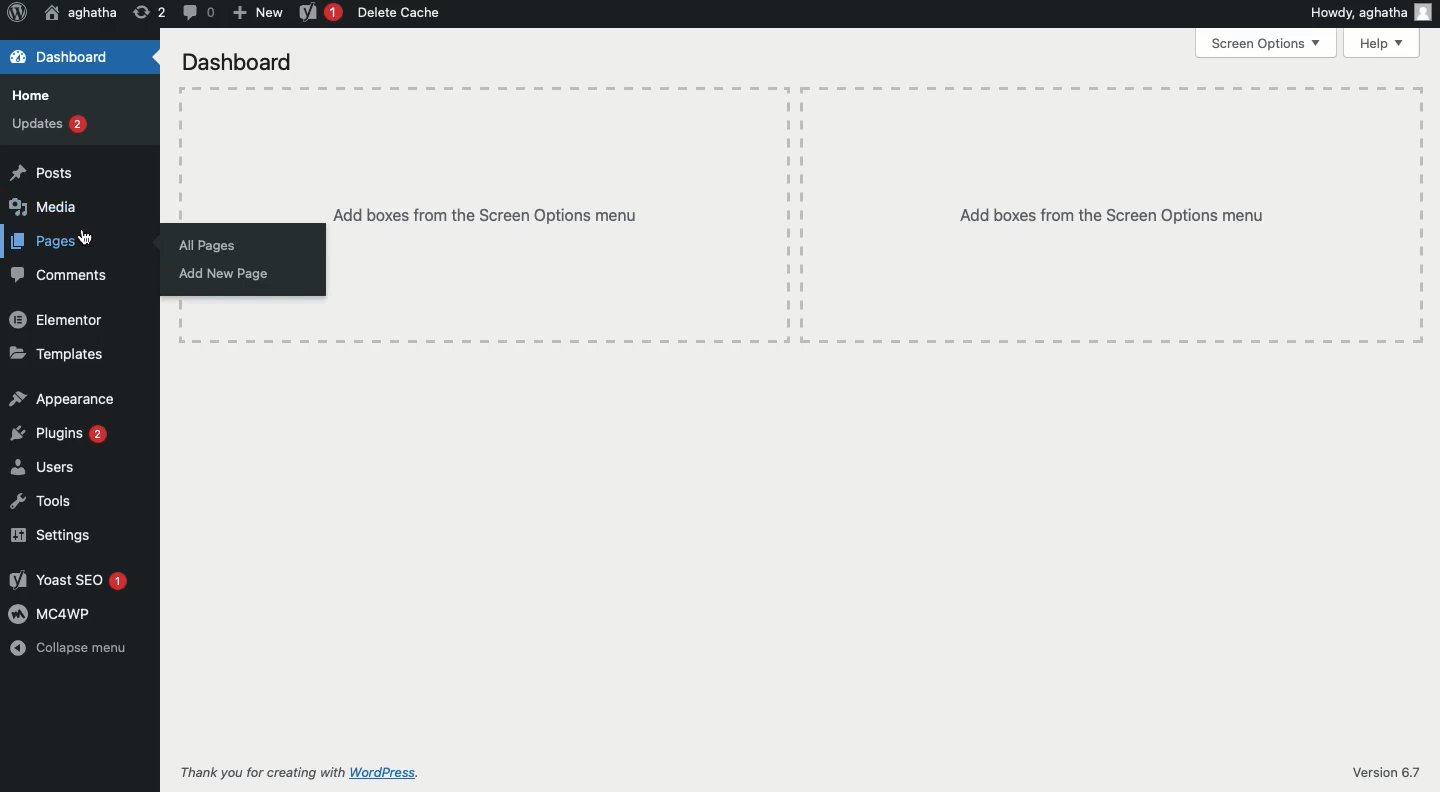 This screenshot has width=1440, height=792. Describe the element at coordinates (56, 355) in the screenshot. I see `Templates` at that location.